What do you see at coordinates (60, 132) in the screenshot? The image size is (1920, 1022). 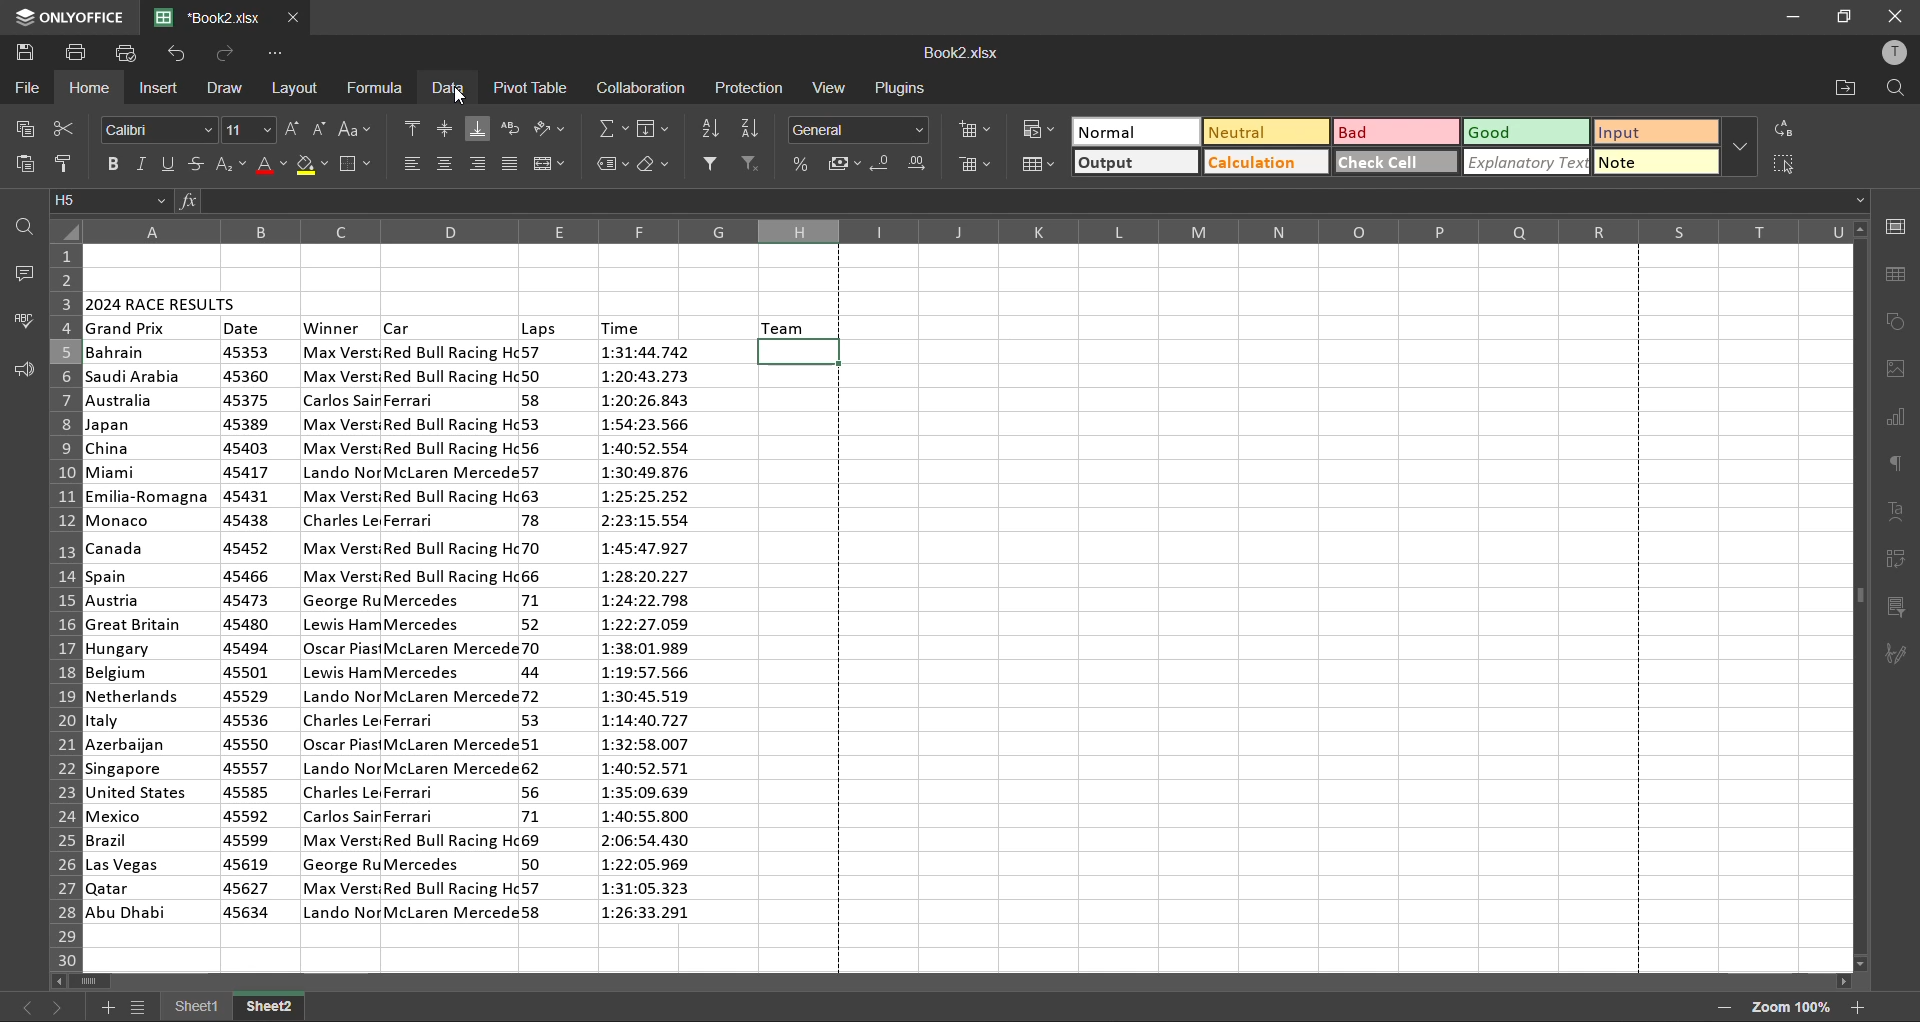 I see `cut` at bounding box center [60, 132].